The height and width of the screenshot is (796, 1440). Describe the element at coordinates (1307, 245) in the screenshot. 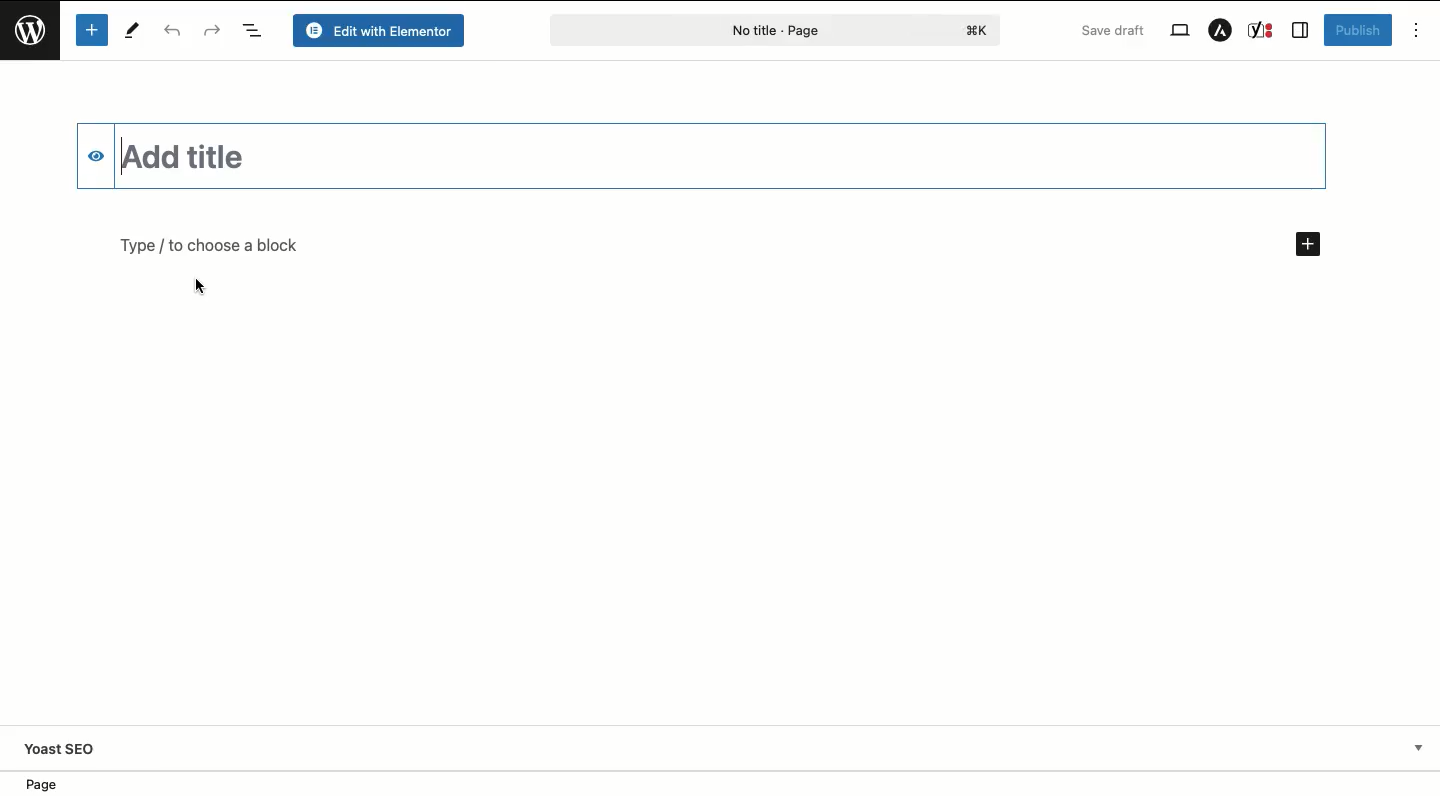

I see `Add new block` at that location.